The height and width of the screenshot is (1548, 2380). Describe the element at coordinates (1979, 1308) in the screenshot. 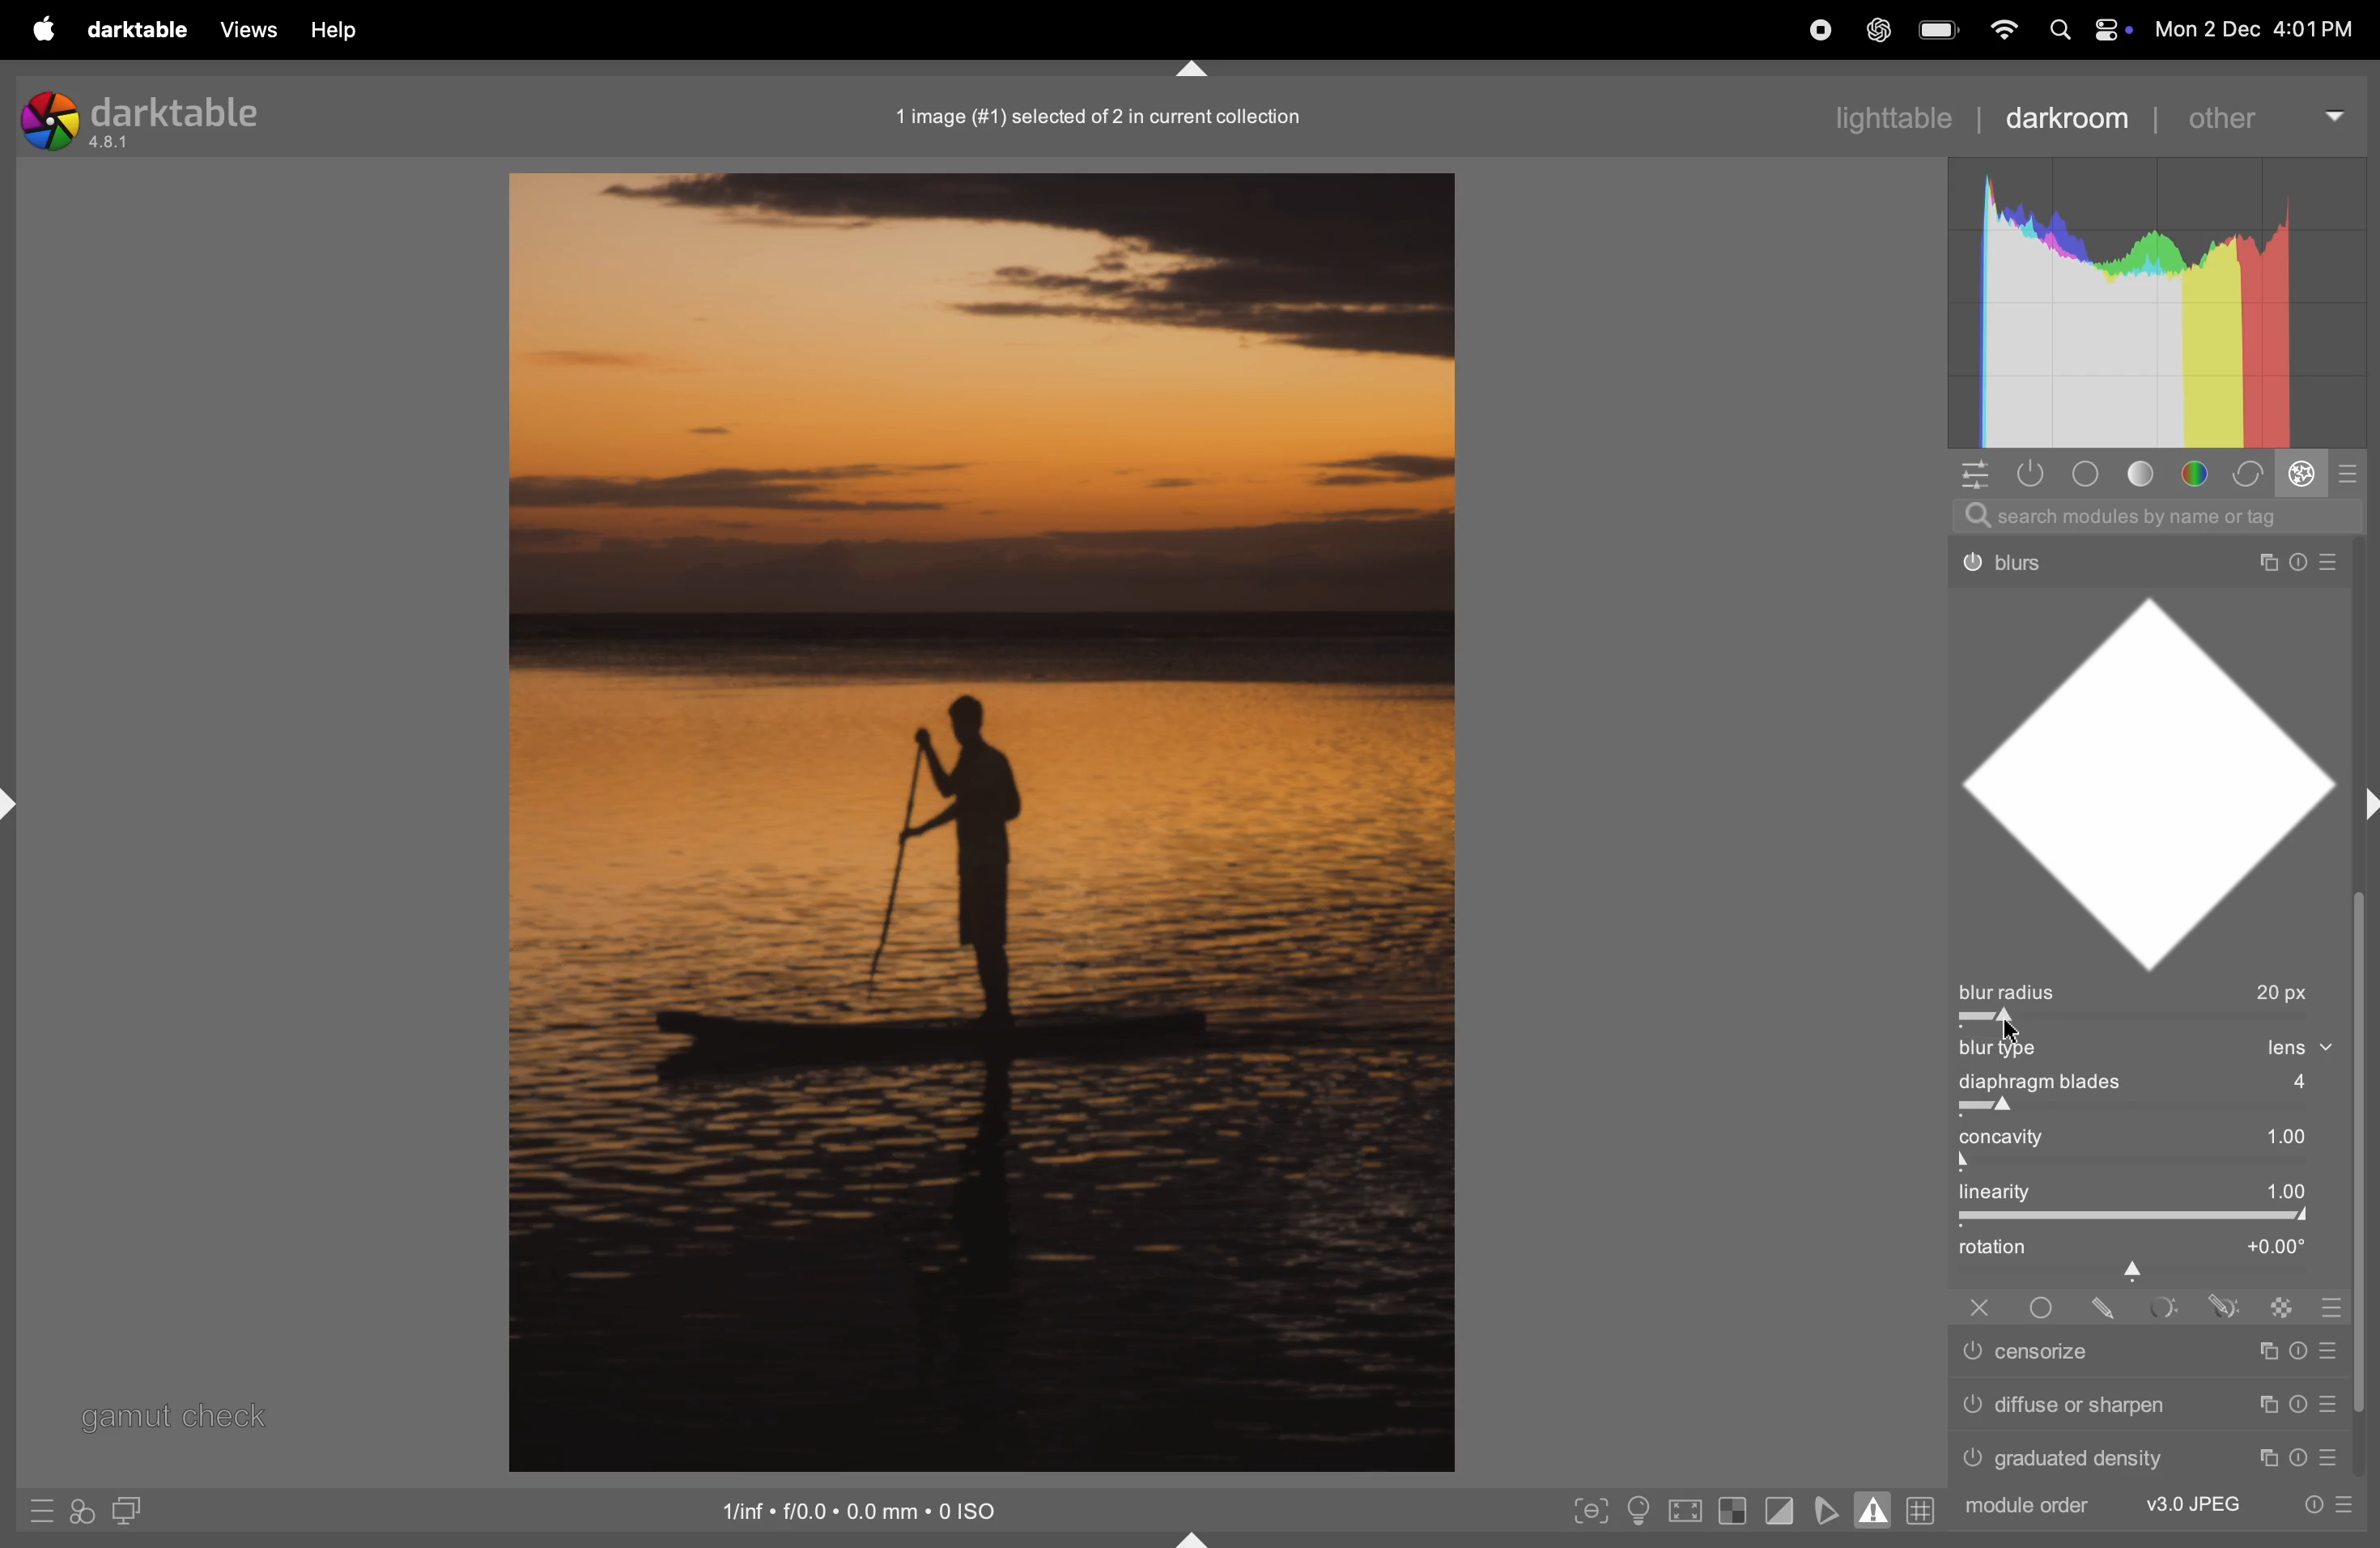

I see `` at that location.